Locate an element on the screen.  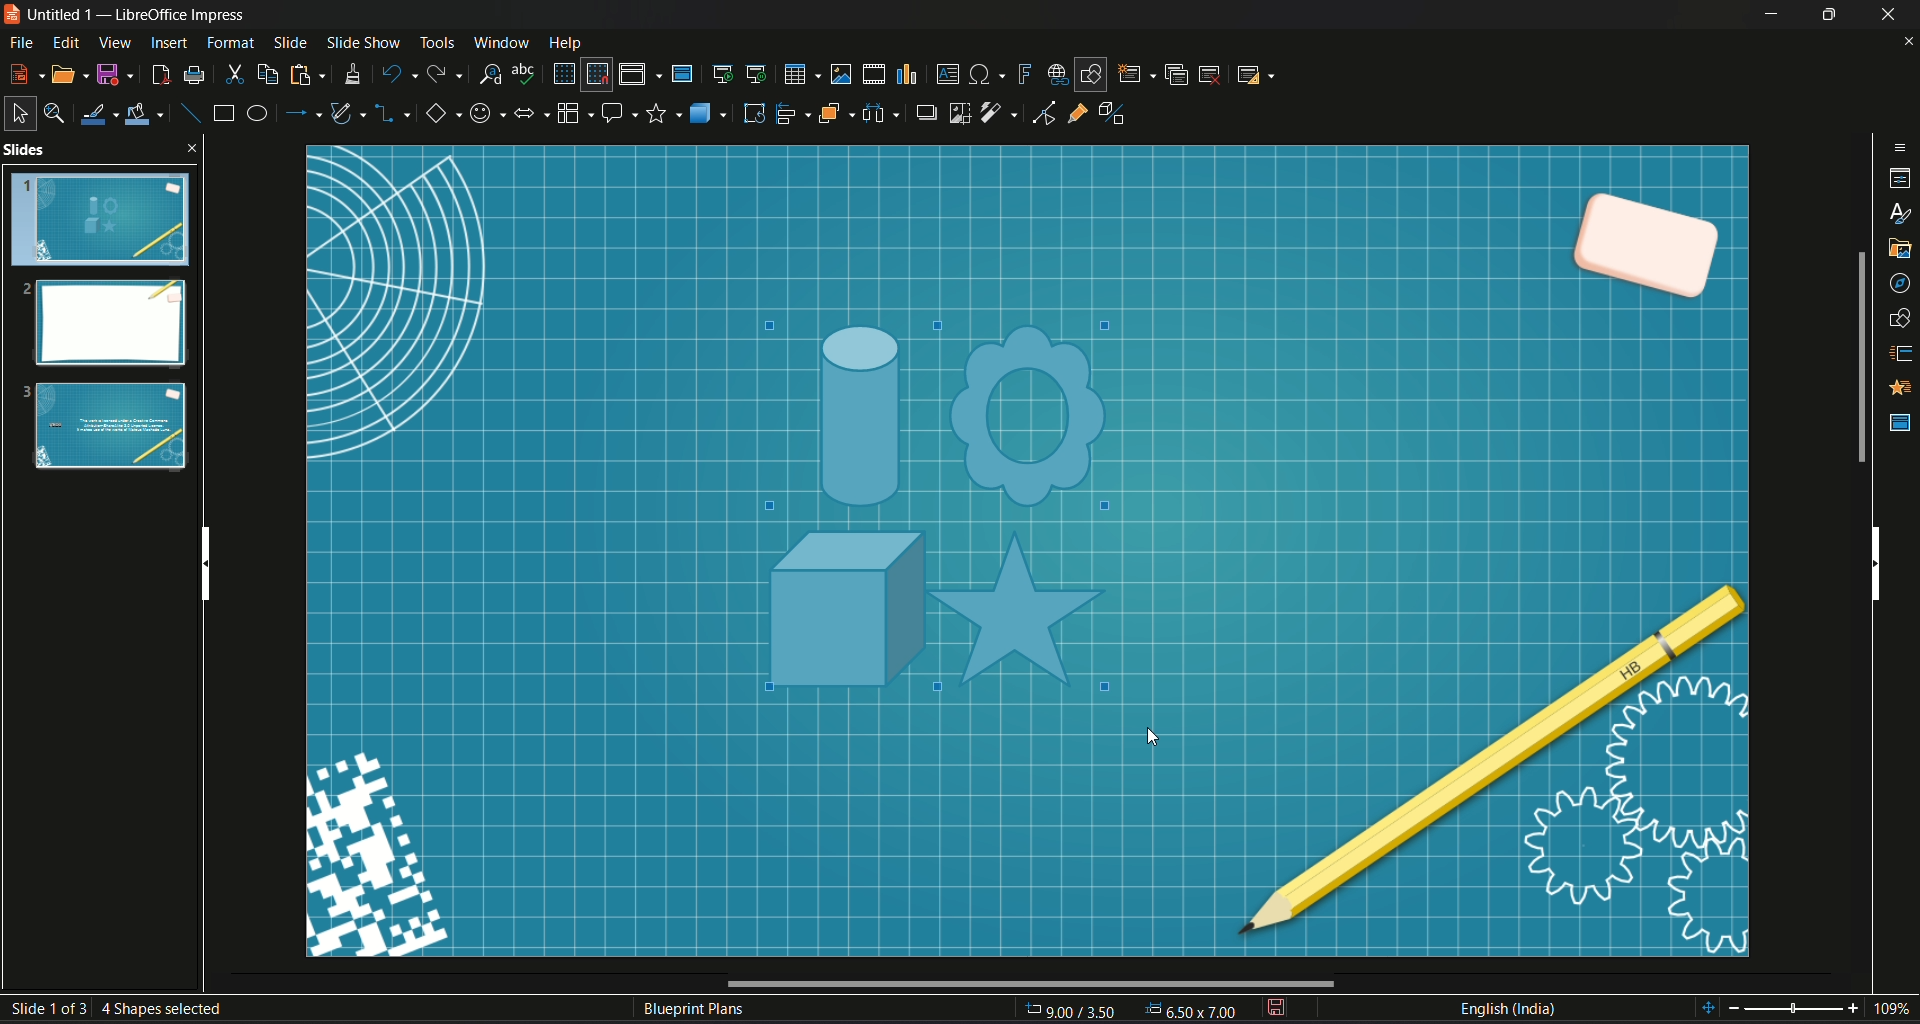
cursor is located at coordinates (1153, 737).